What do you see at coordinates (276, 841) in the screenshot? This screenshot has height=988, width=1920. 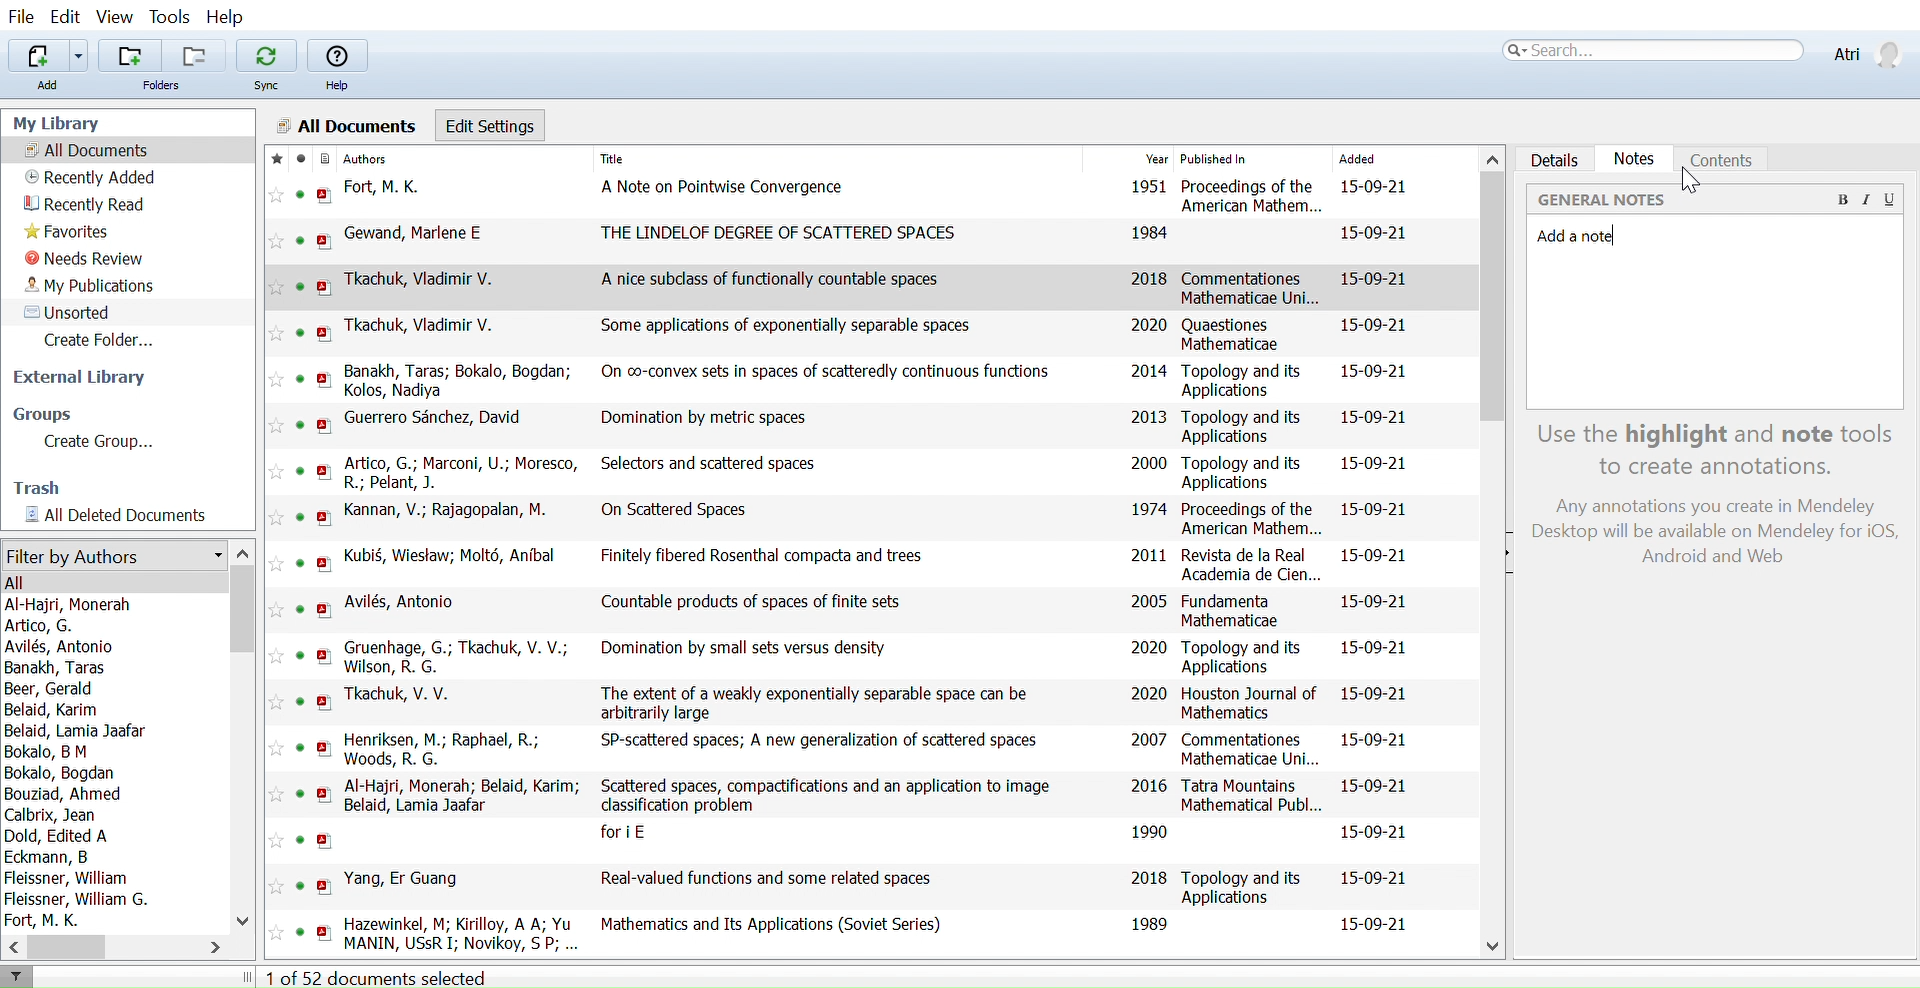 I see `Add this reference to favorites` at bounding box center [276, 841].